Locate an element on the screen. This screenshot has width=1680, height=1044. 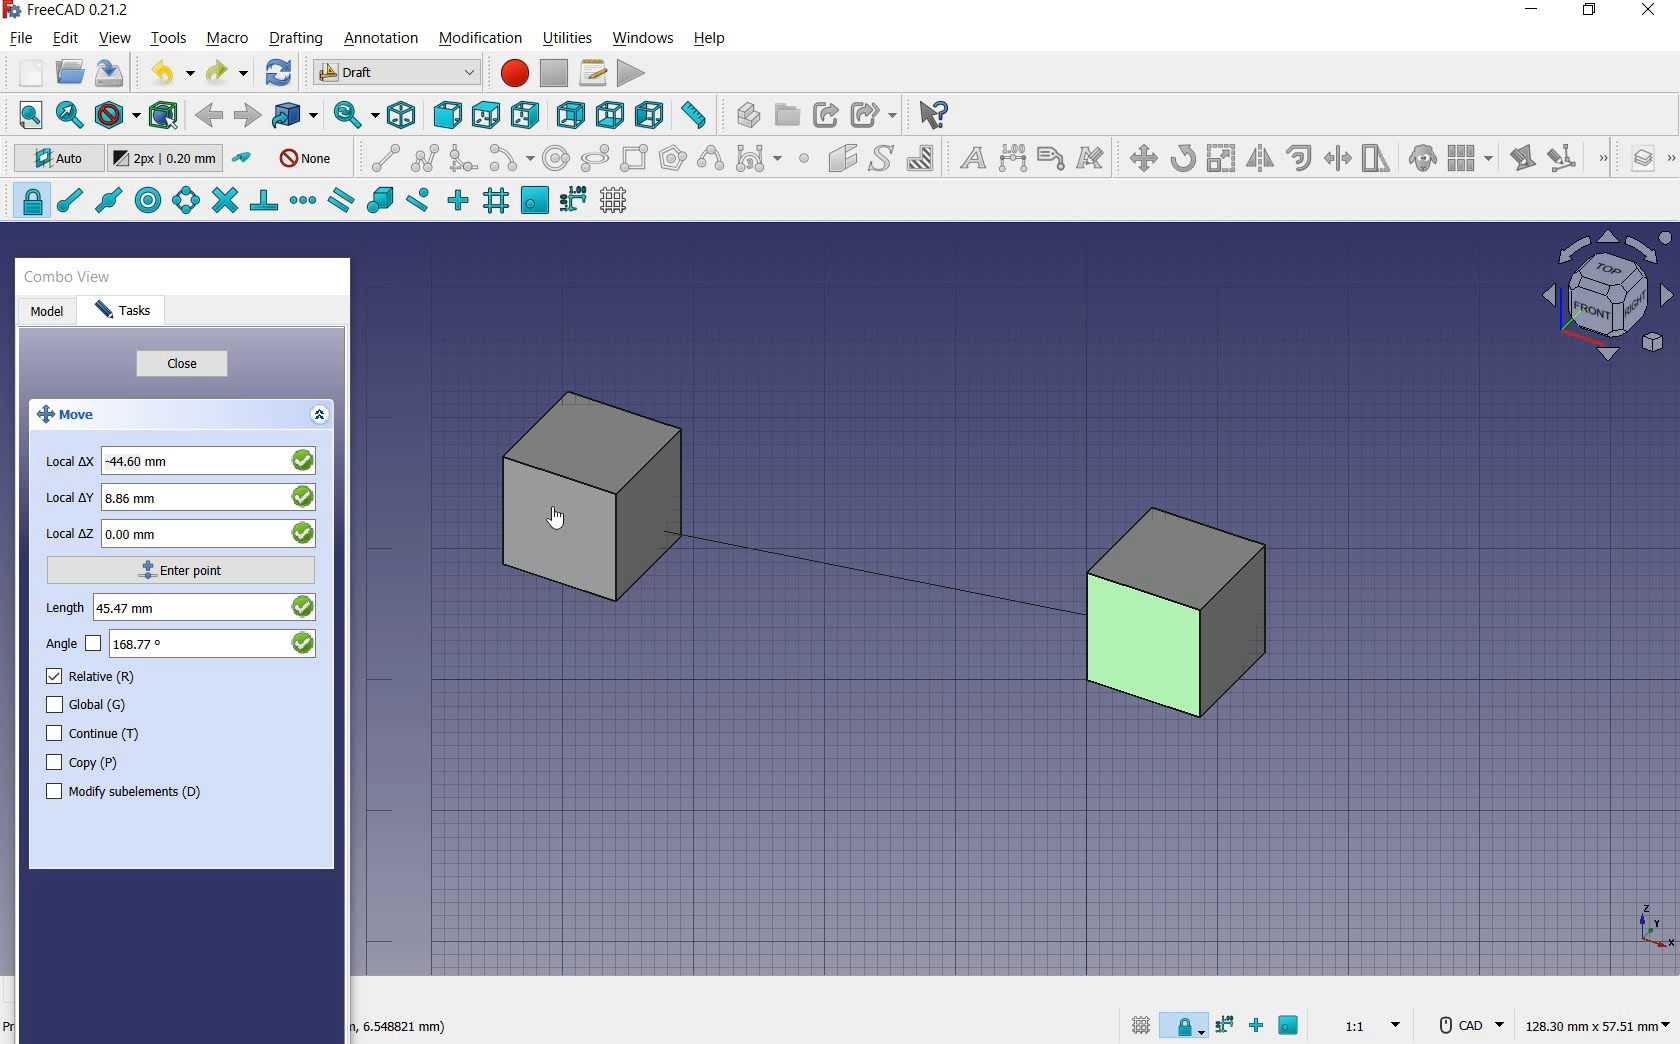
snap angle is located at coordinates (185, 201).